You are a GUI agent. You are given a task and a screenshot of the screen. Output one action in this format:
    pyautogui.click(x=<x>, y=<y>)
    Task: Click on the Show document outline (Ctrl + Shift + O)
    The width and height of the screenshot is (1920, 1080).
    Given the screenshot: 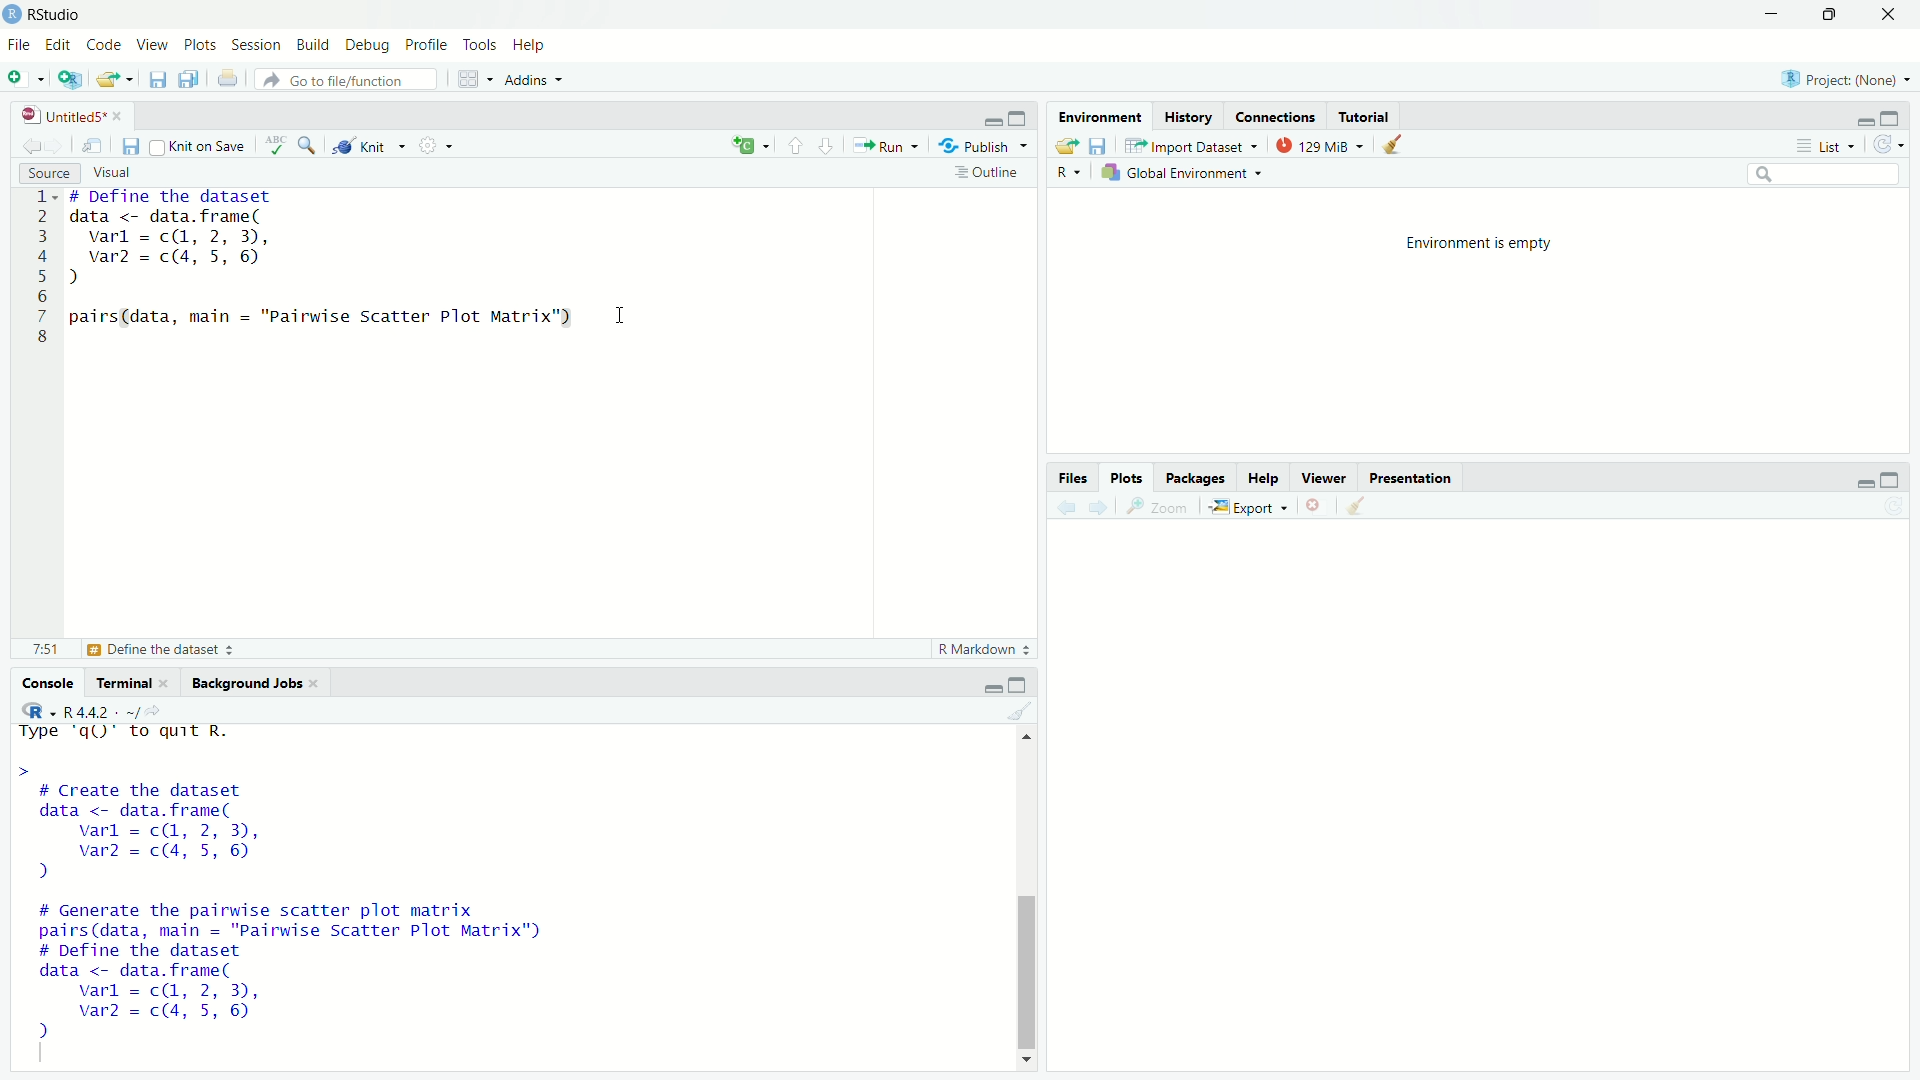 What is the action you would take?
    pyautogui.click(x=989, y=172)
    